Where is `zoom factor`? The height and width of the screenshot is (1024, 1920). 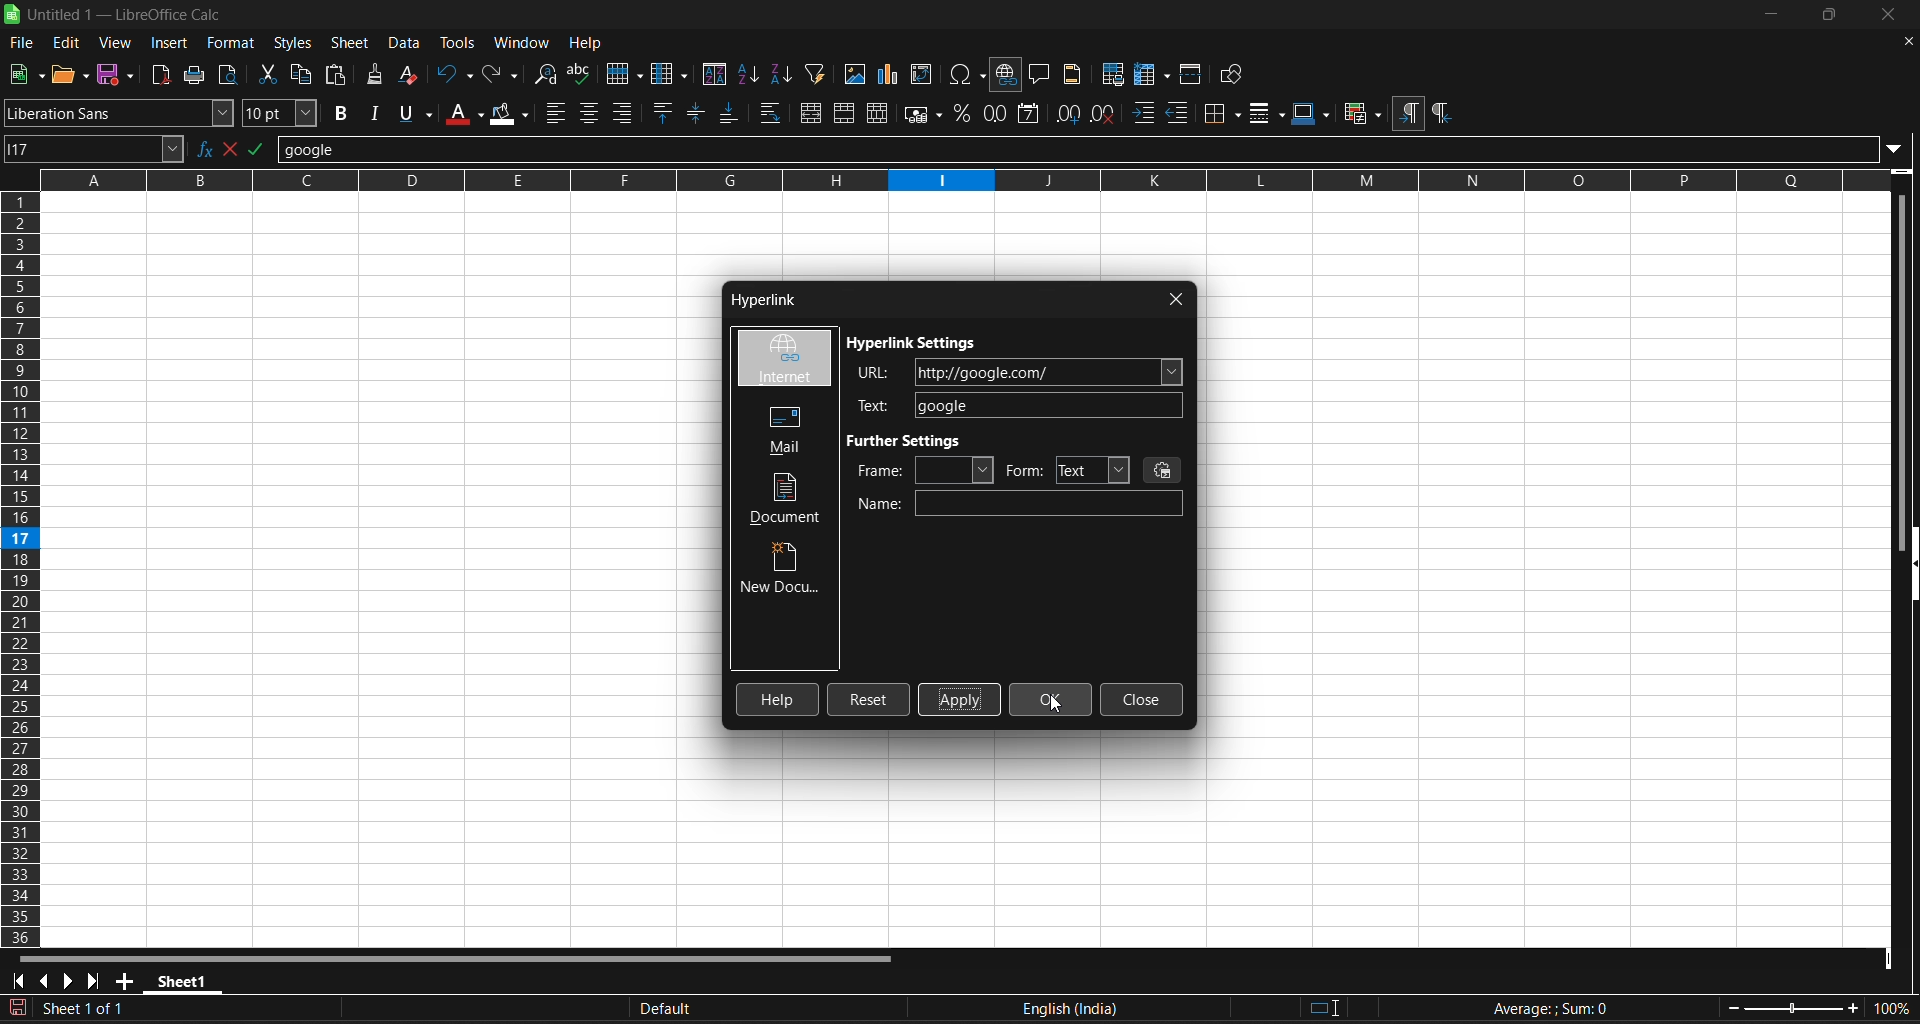 zoom factor is located at coordinates (1820, 1007).